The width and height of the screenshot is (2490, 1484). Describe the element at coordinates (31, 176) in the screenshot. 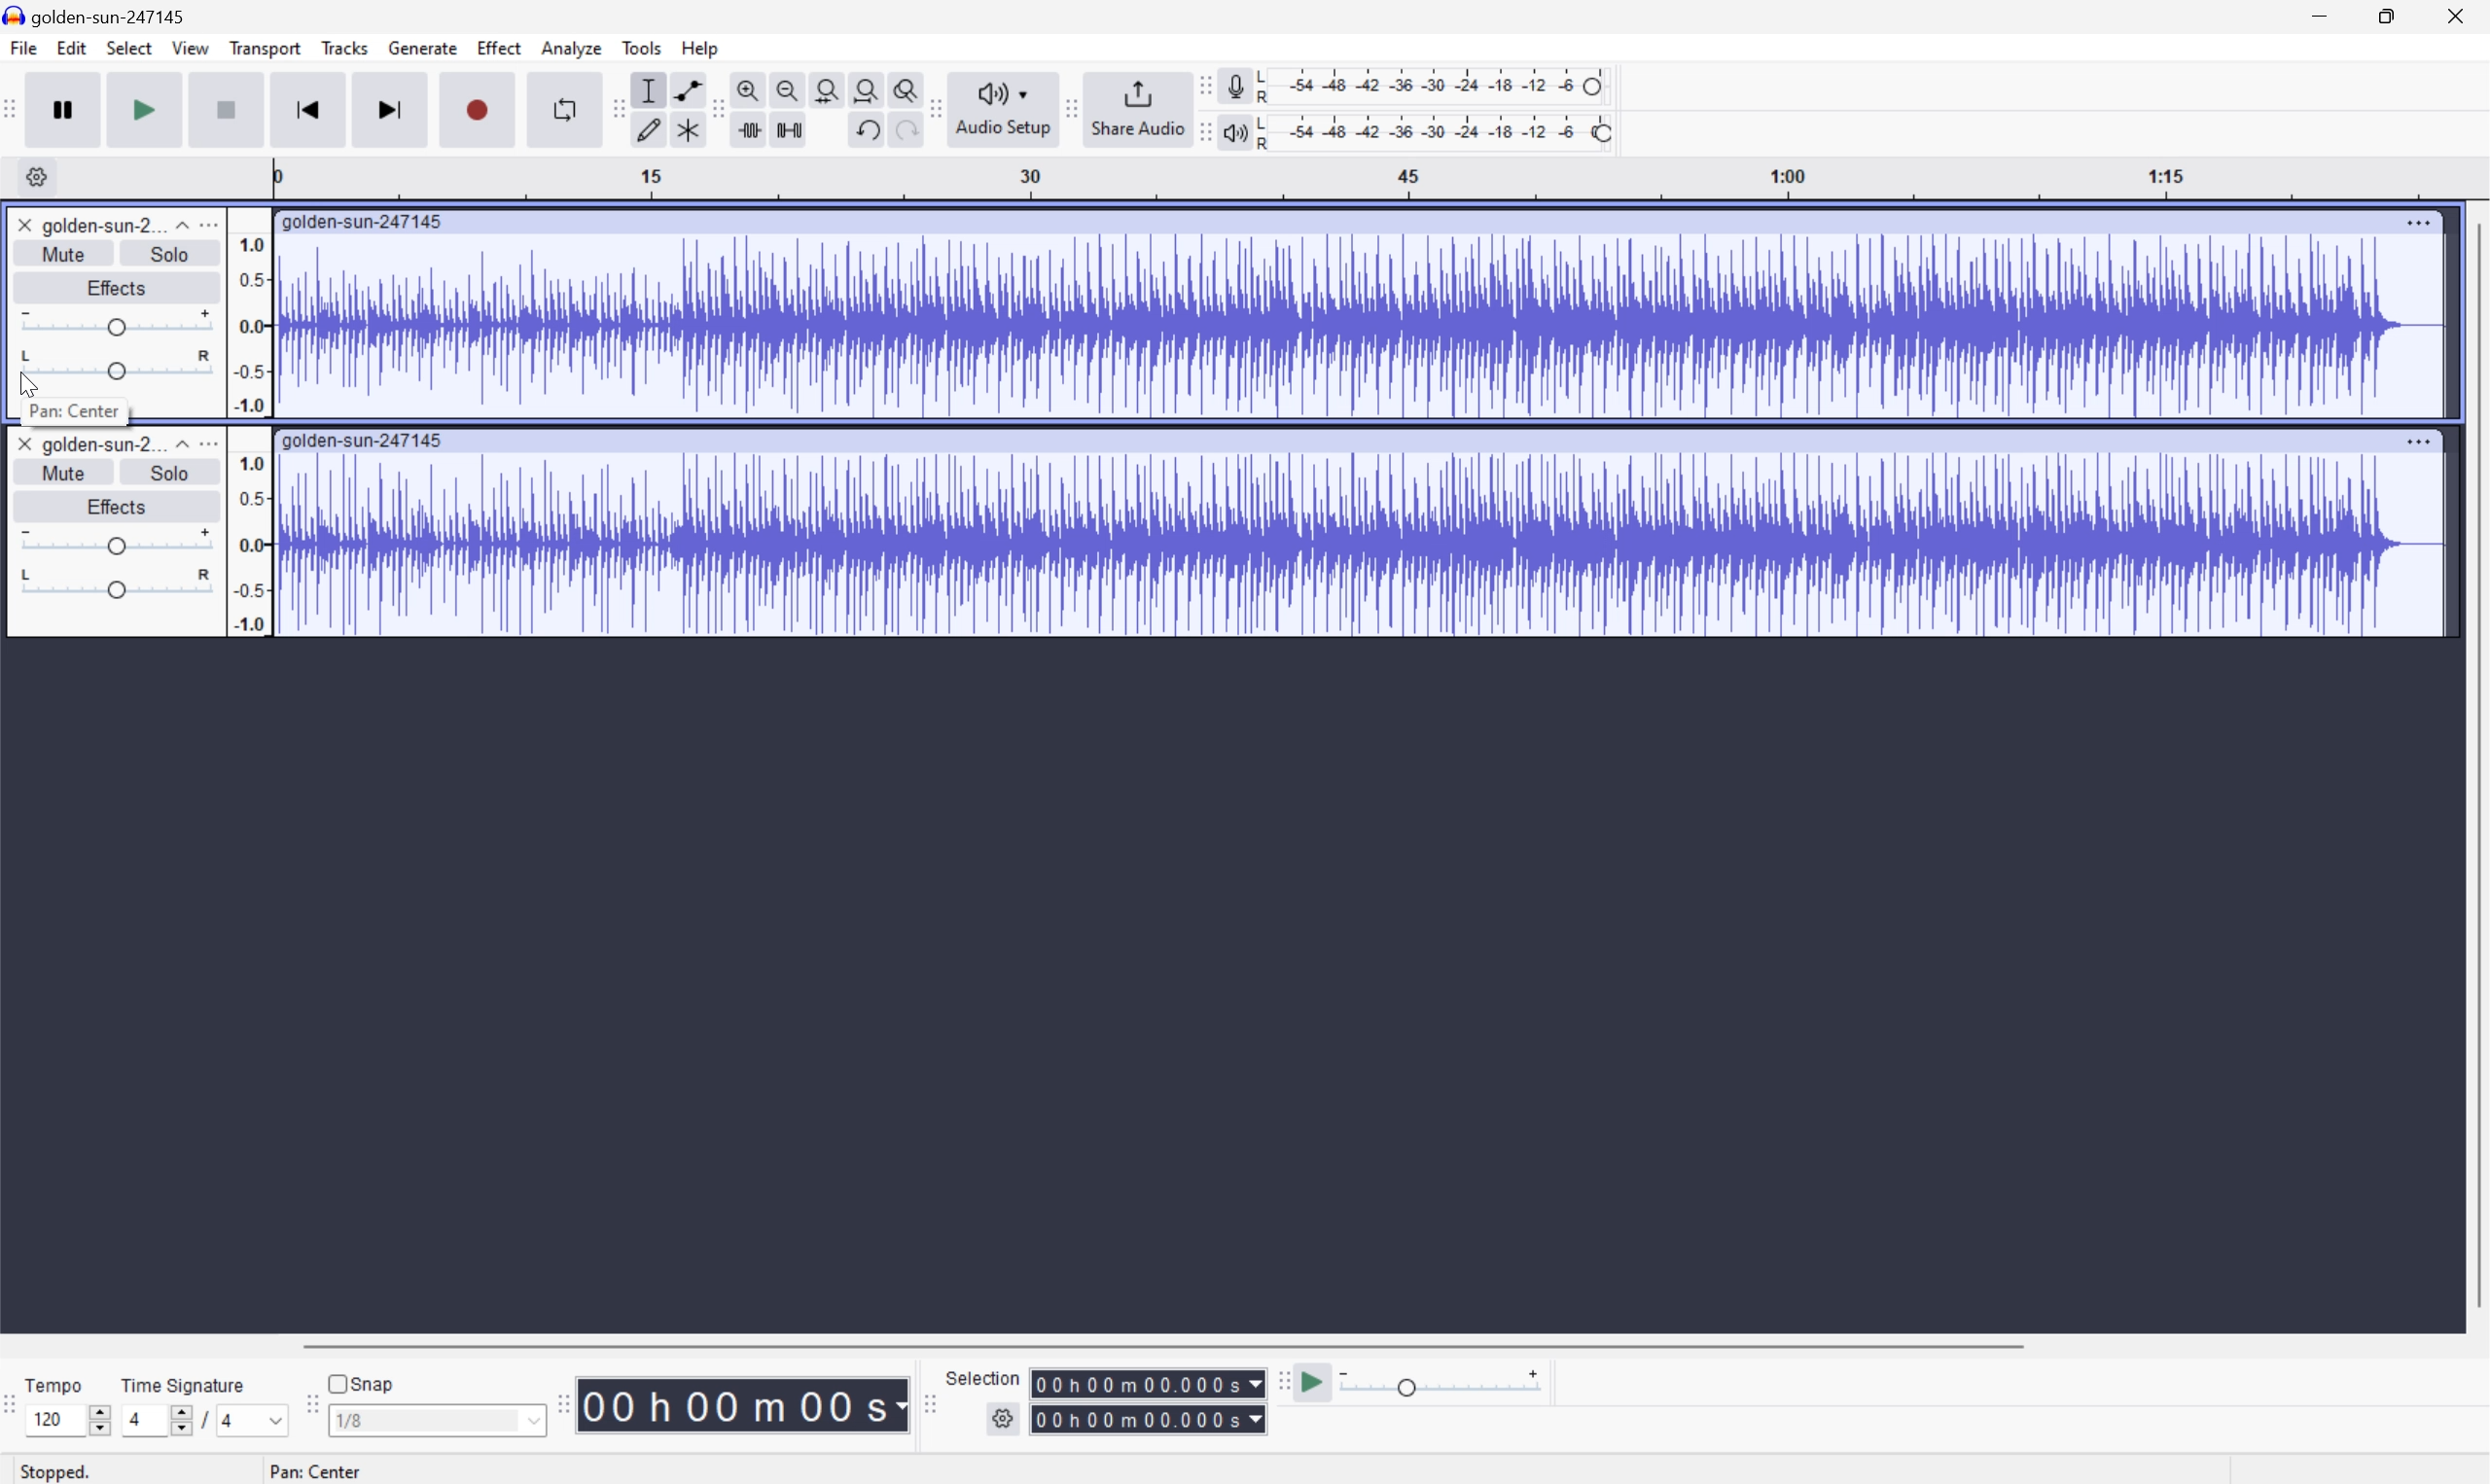

I see `Settings` at that location.